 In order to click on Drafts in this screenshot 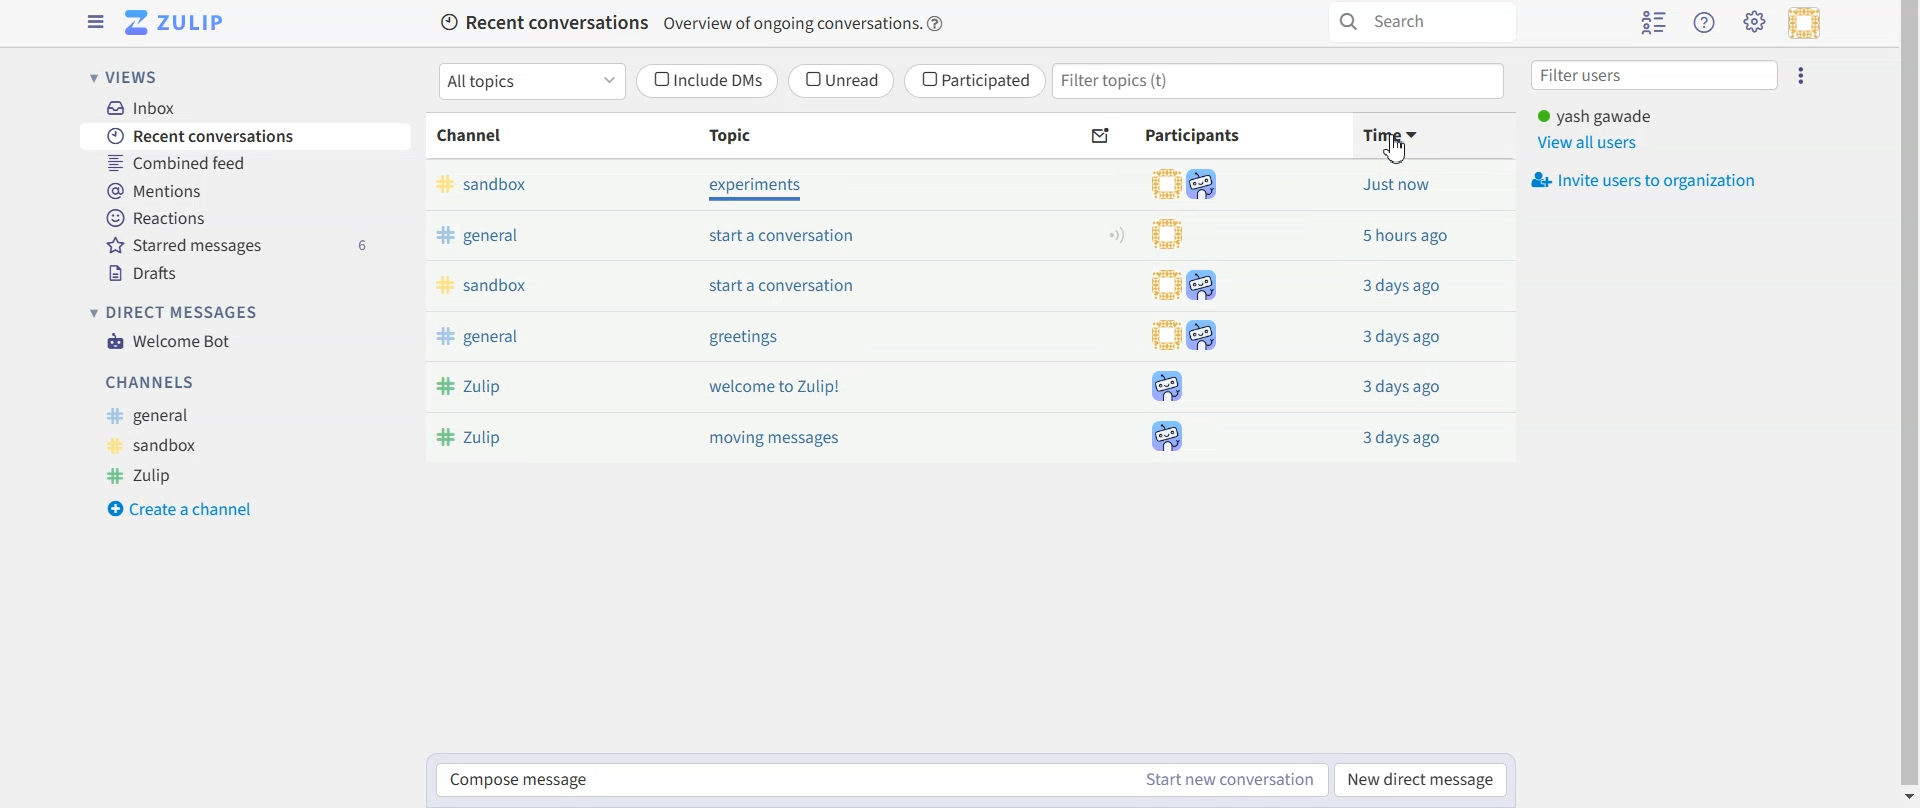, I will do `click(246, 271)`.